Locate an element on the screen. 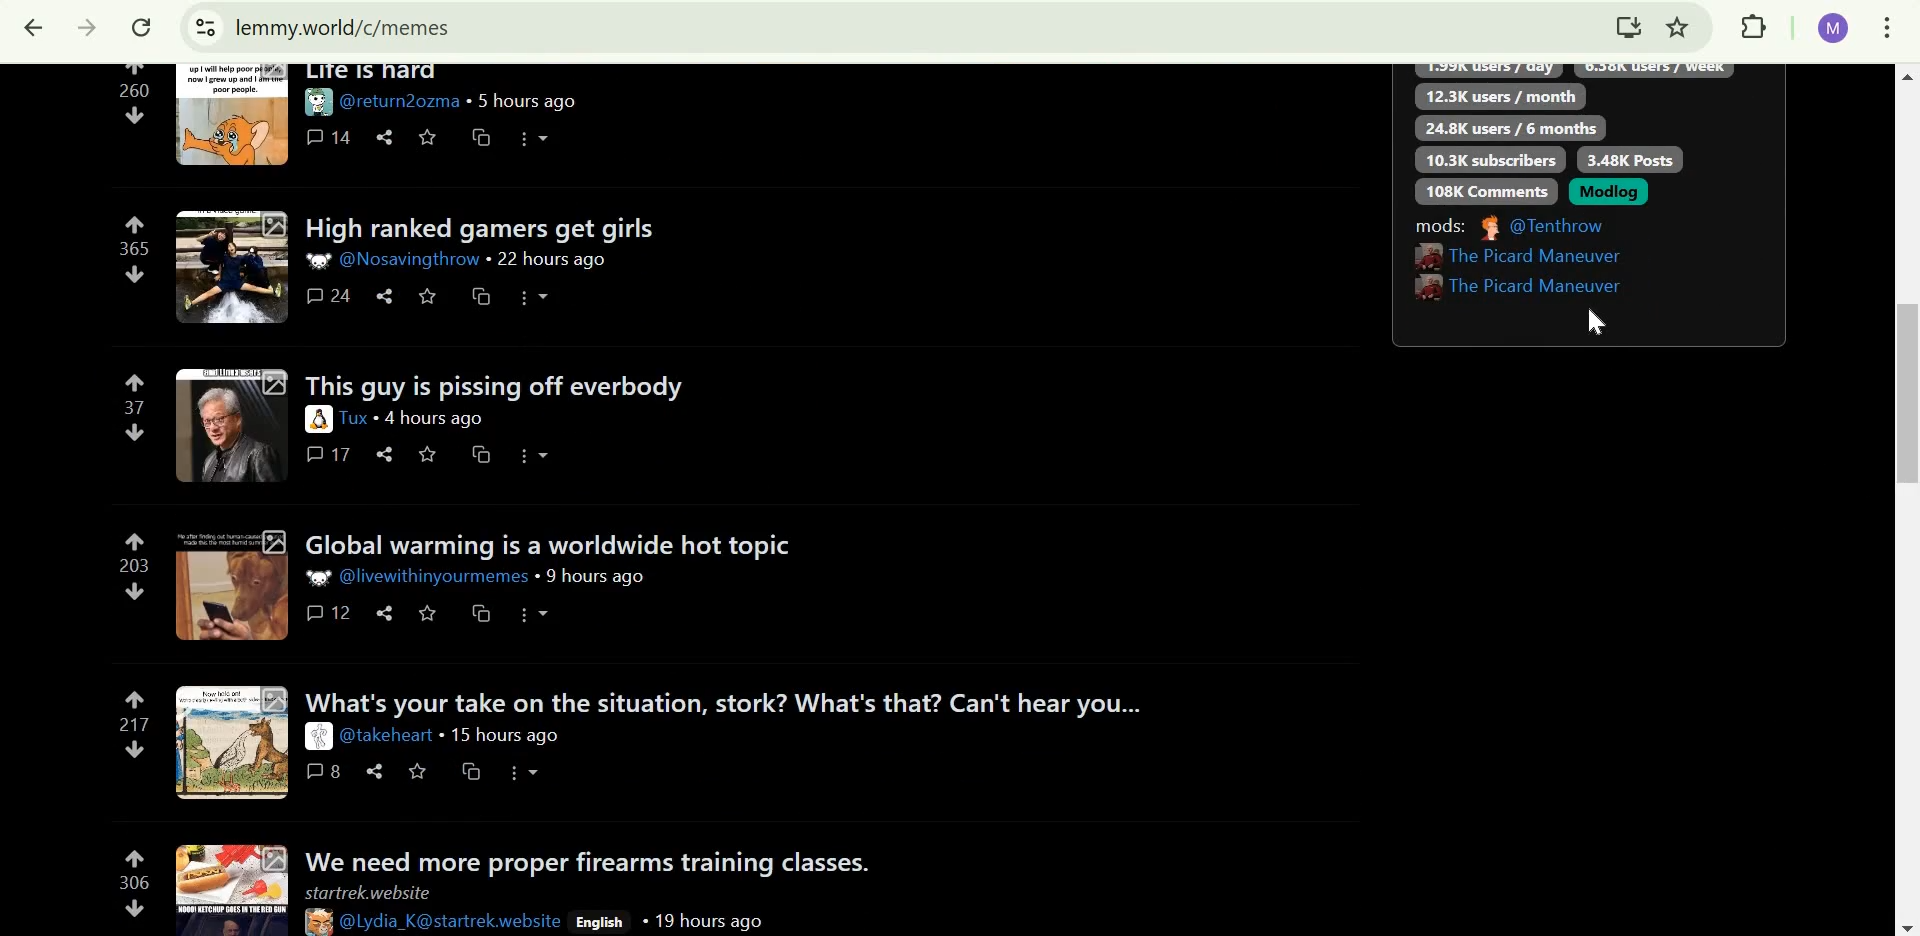  downvote is located at coordinates (134, 752).